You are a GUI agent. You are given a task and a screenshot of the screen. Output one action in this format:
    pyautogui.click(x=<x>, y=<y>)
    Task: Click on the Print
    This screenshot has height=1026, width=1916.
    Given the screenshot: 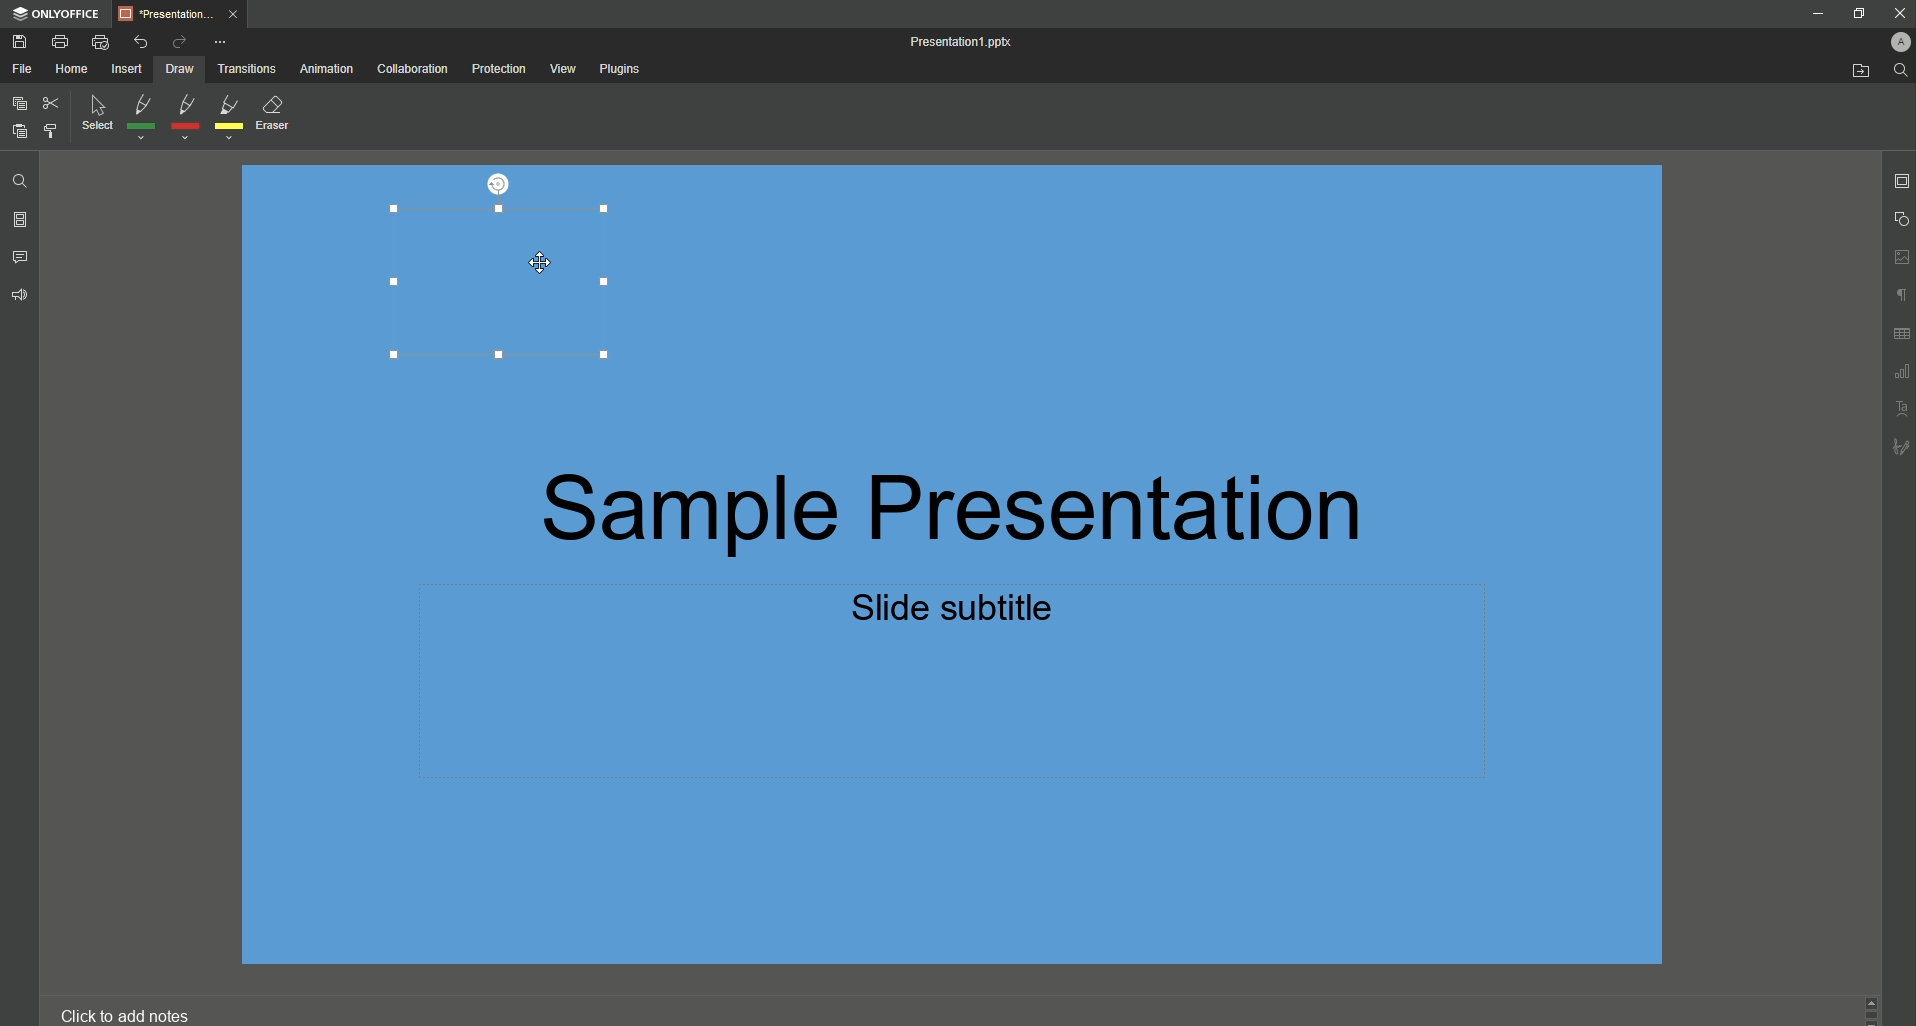 What is the action you would take?
    pyautogui.click(x=66, y=42)
    